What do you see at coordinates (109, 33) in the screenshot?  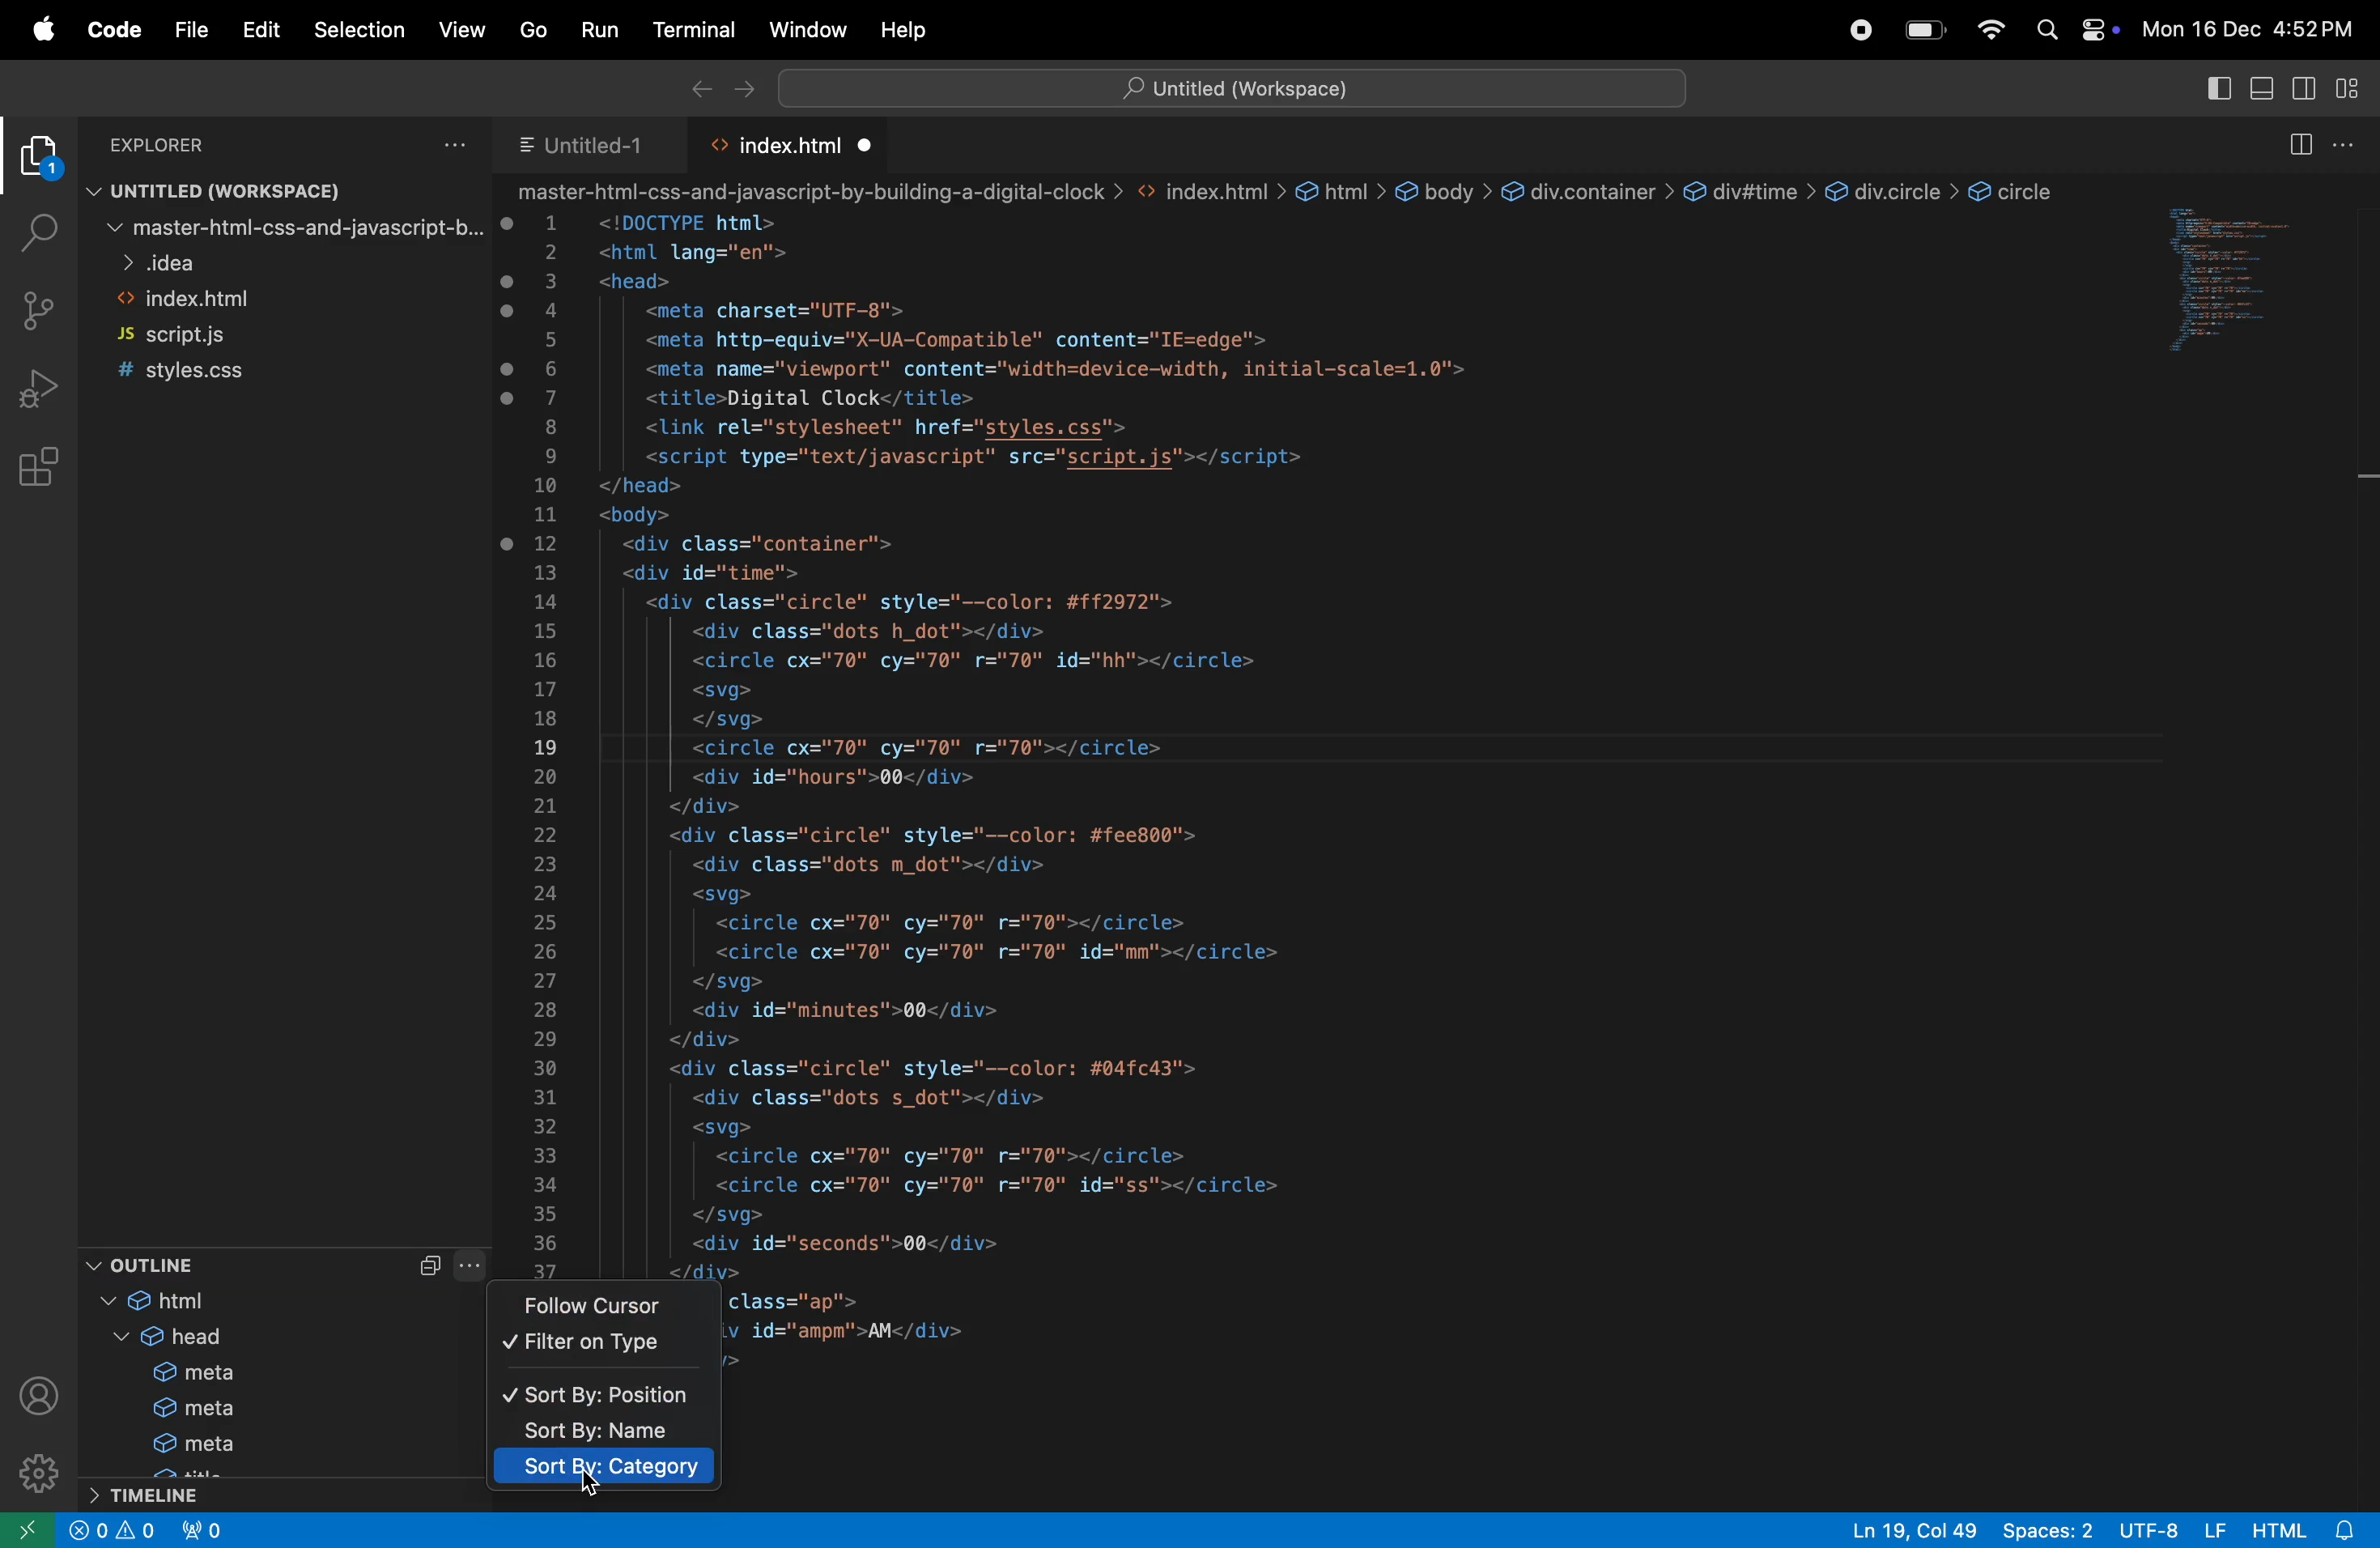 I see `code` at bounding box center [109, 33].